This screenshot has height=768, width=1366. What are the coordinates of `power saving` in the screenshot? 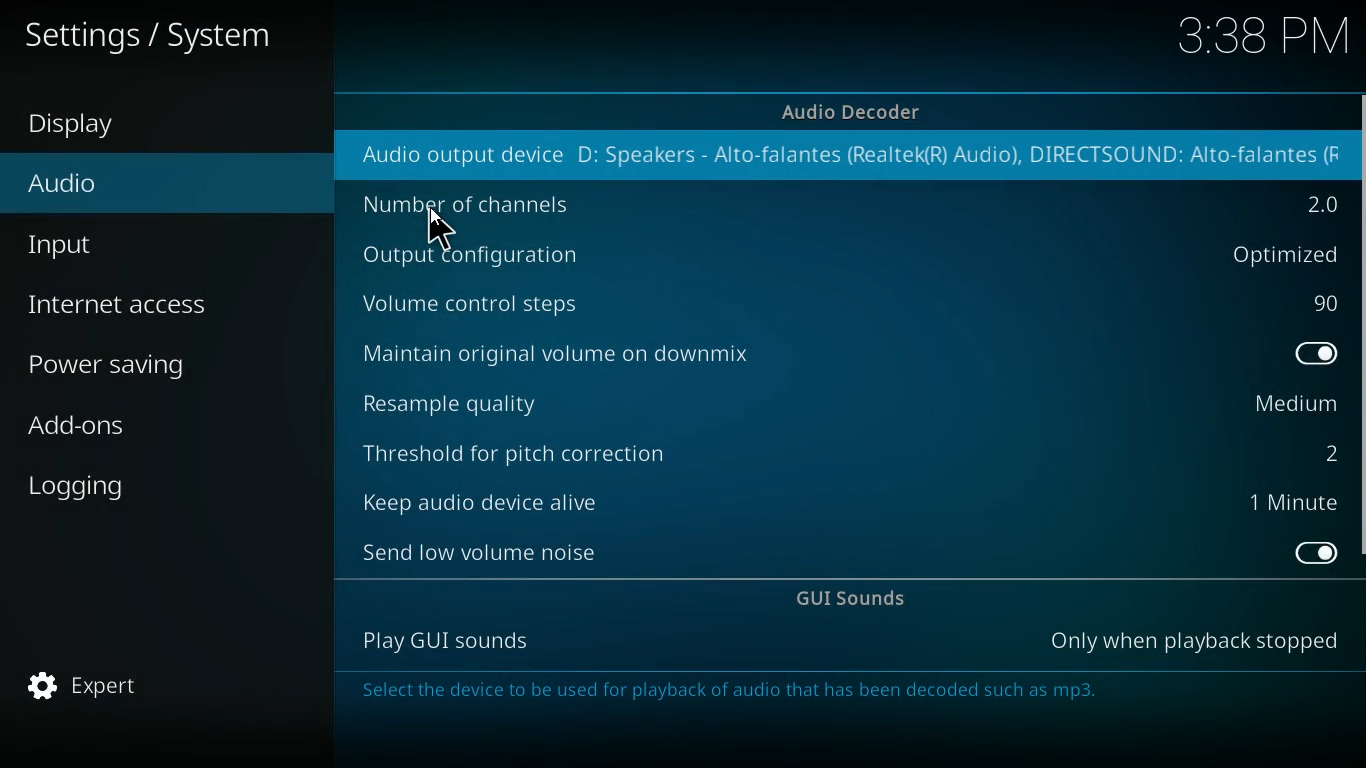 It's located at (150, 364).